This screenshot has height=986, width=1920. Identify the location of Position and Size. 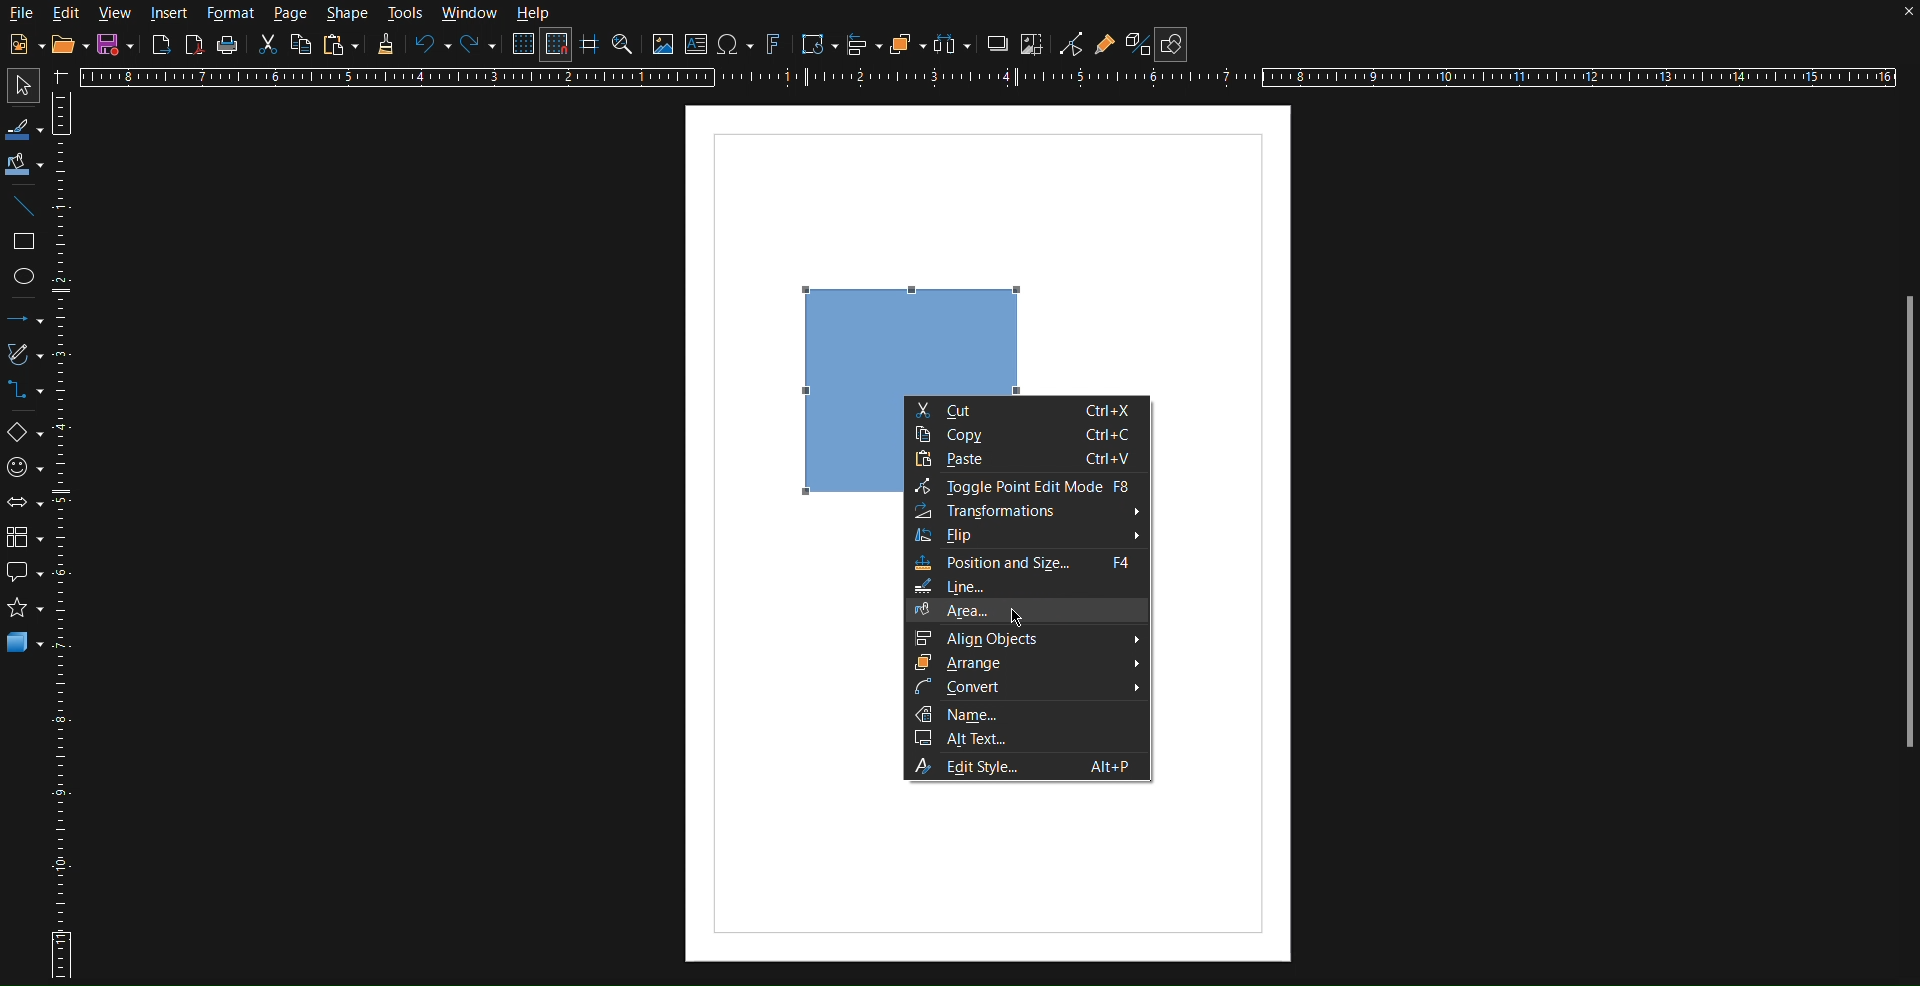
(1025, 563).